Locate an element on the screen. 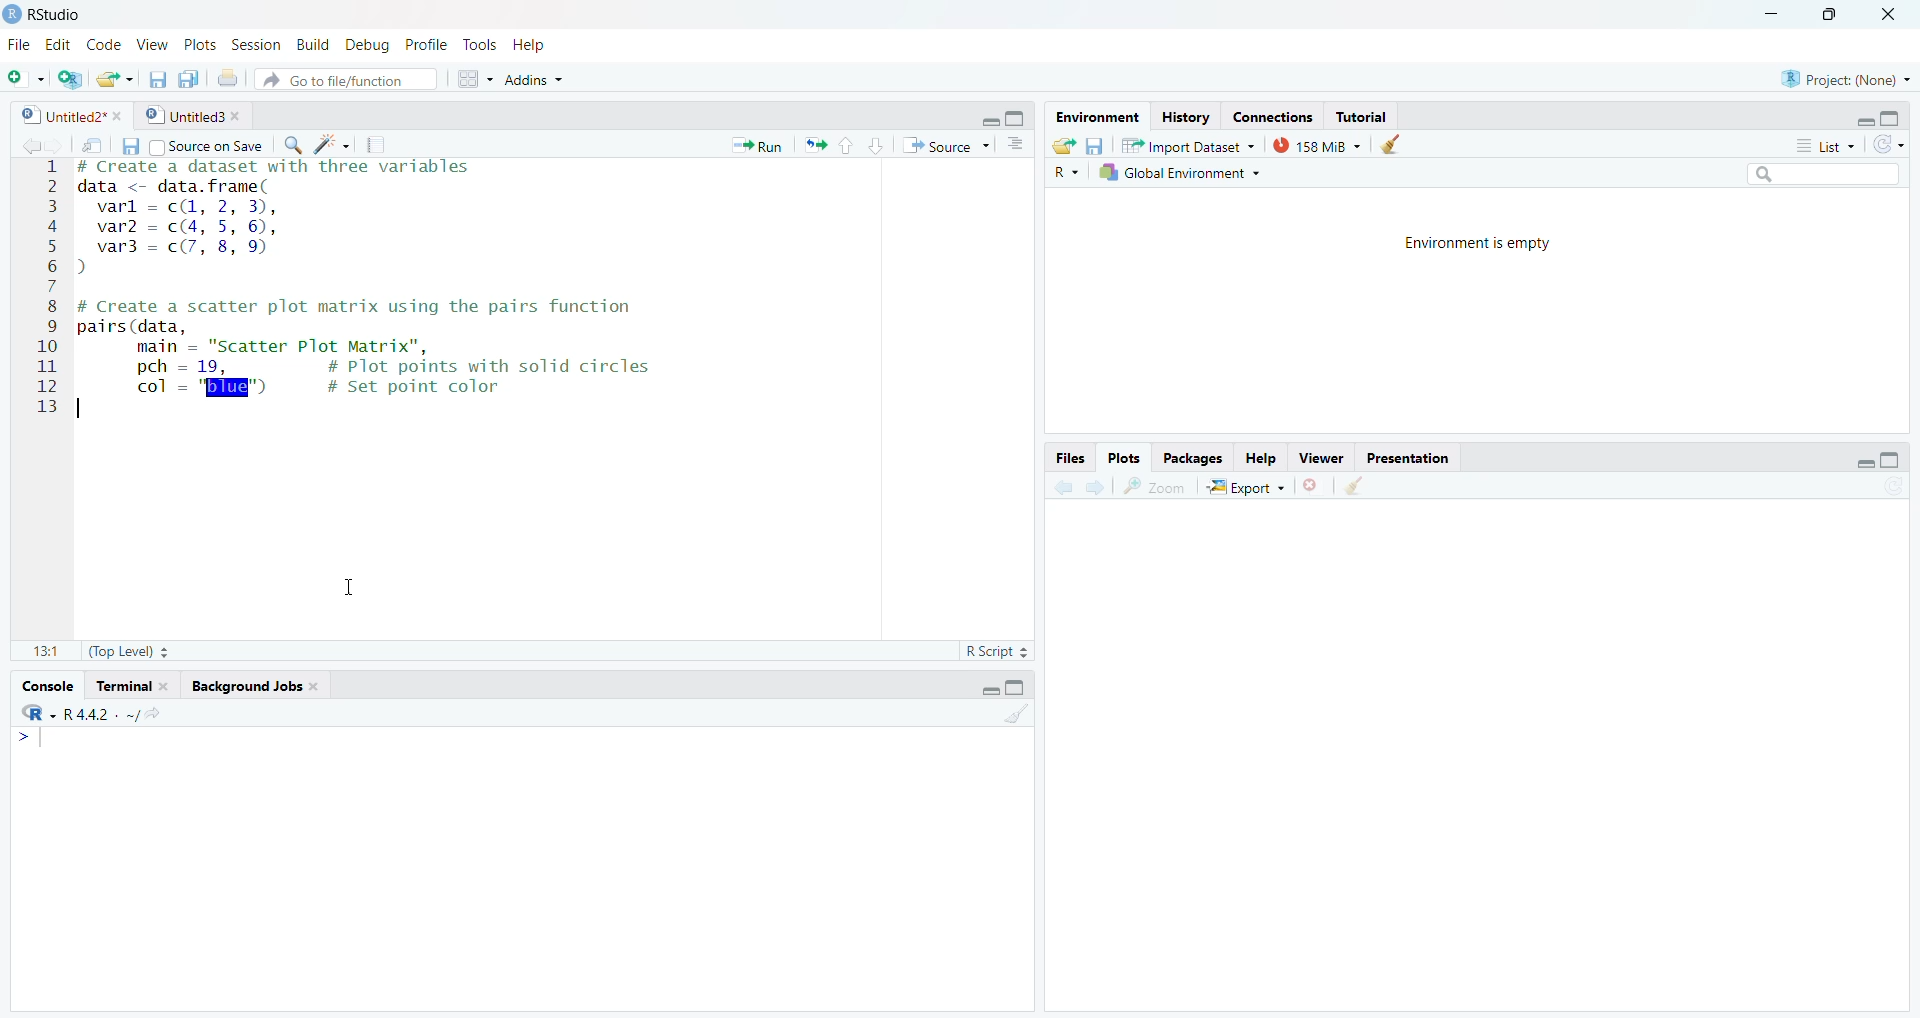   is located at coordinates (470, 361).